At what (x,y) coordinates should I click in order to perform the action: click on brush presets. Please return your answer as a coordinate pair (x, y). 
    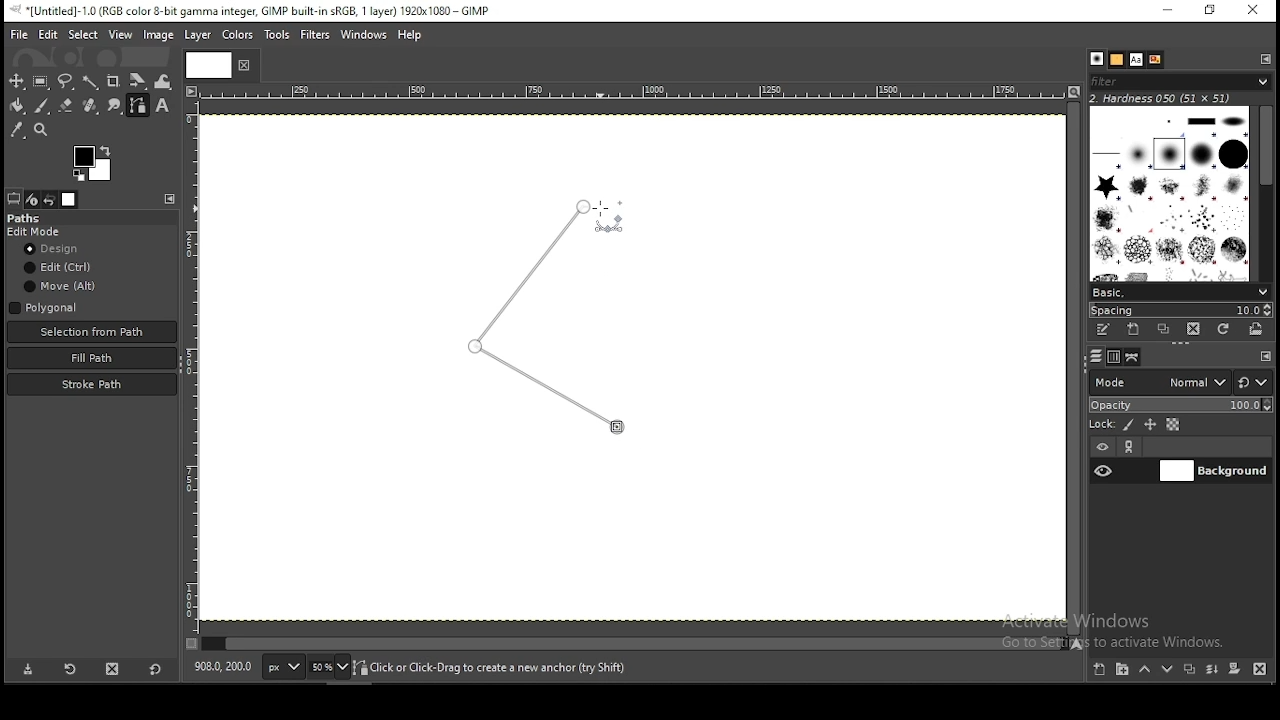
    Looking at the image, I should click on (1180, 291).